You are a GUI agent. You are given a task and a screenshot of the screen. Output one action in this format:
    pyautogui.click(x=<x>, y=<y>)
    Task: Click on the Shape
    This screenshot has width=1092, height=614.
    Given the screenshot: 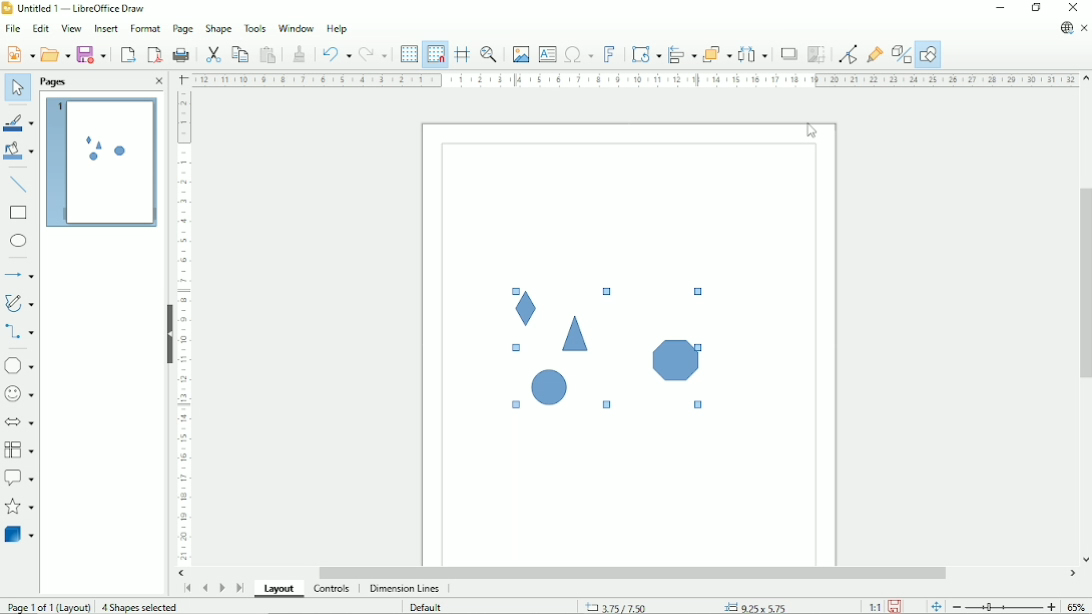 What is the action you would take?
    pyautogui.click(x=218, y=28)
    